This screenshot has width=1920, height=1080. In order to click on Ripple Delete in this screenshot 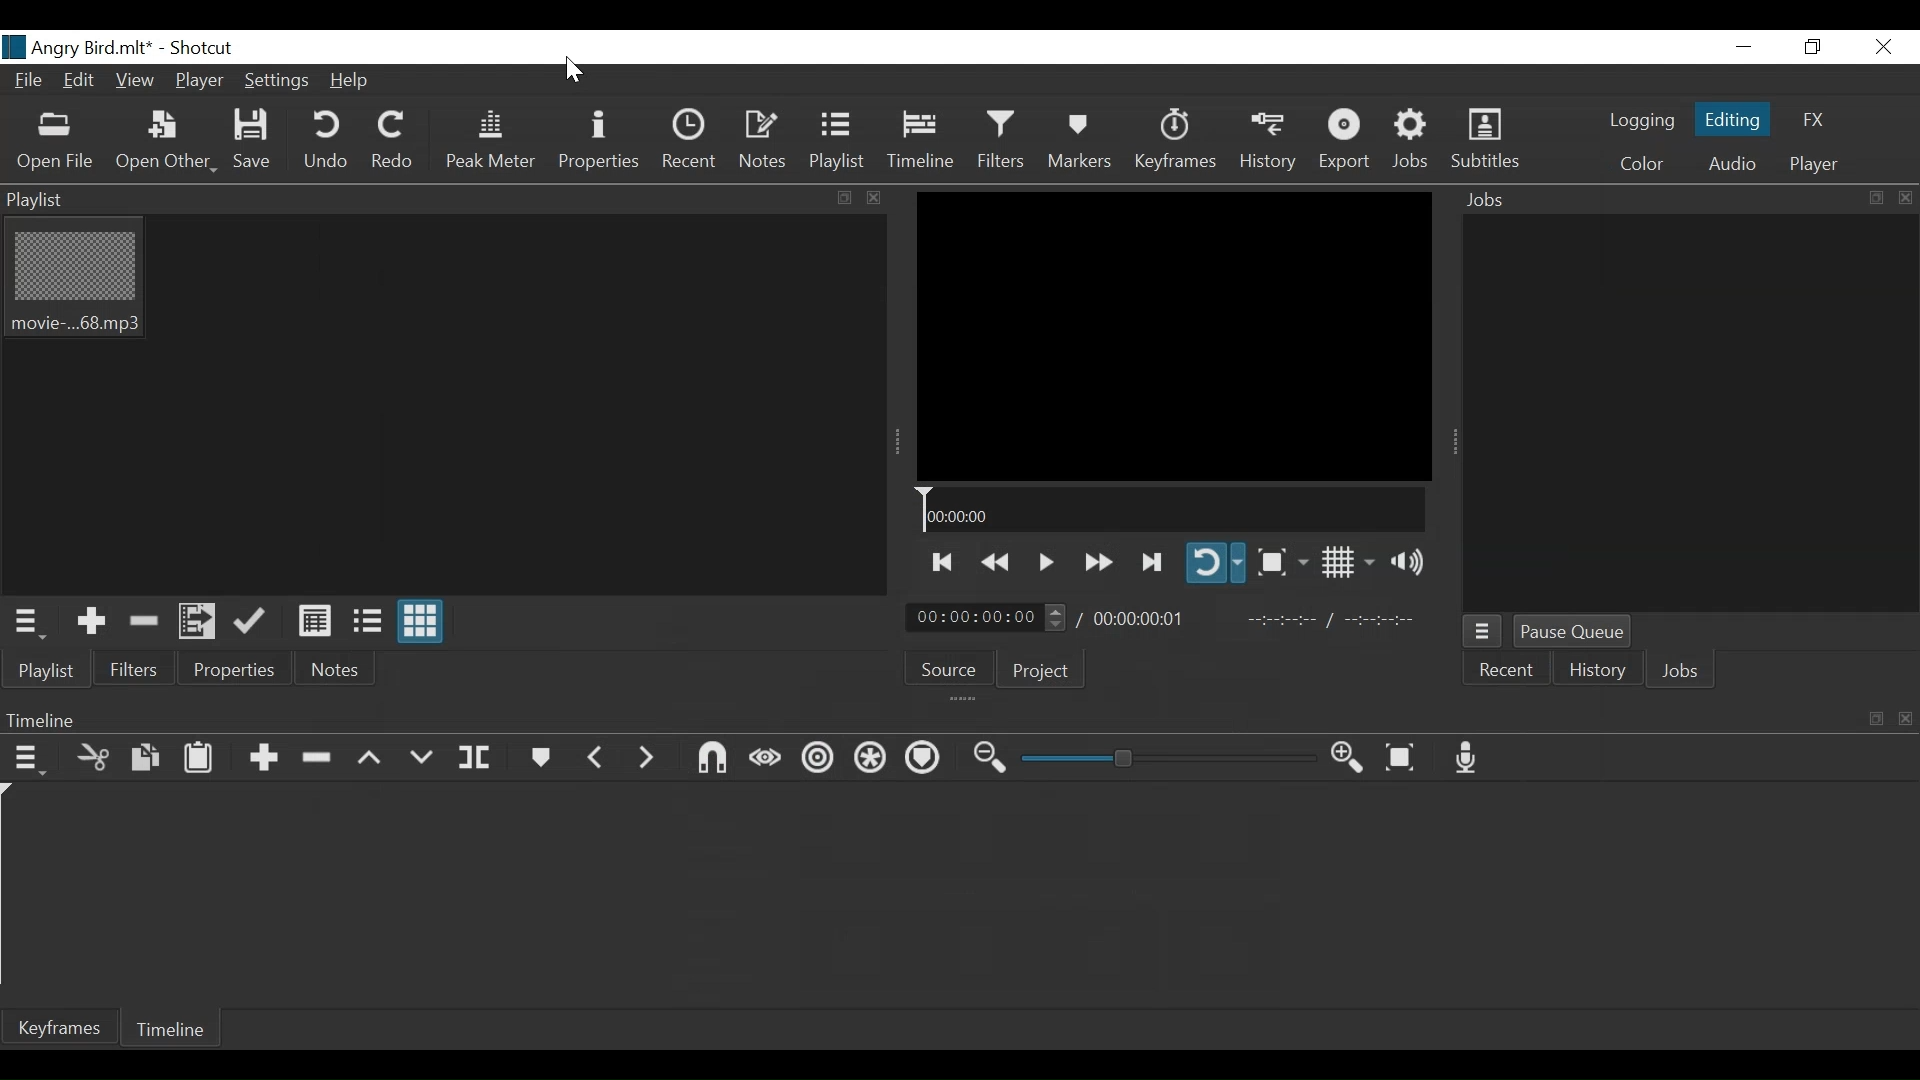, I will do `click(319, 757)`.